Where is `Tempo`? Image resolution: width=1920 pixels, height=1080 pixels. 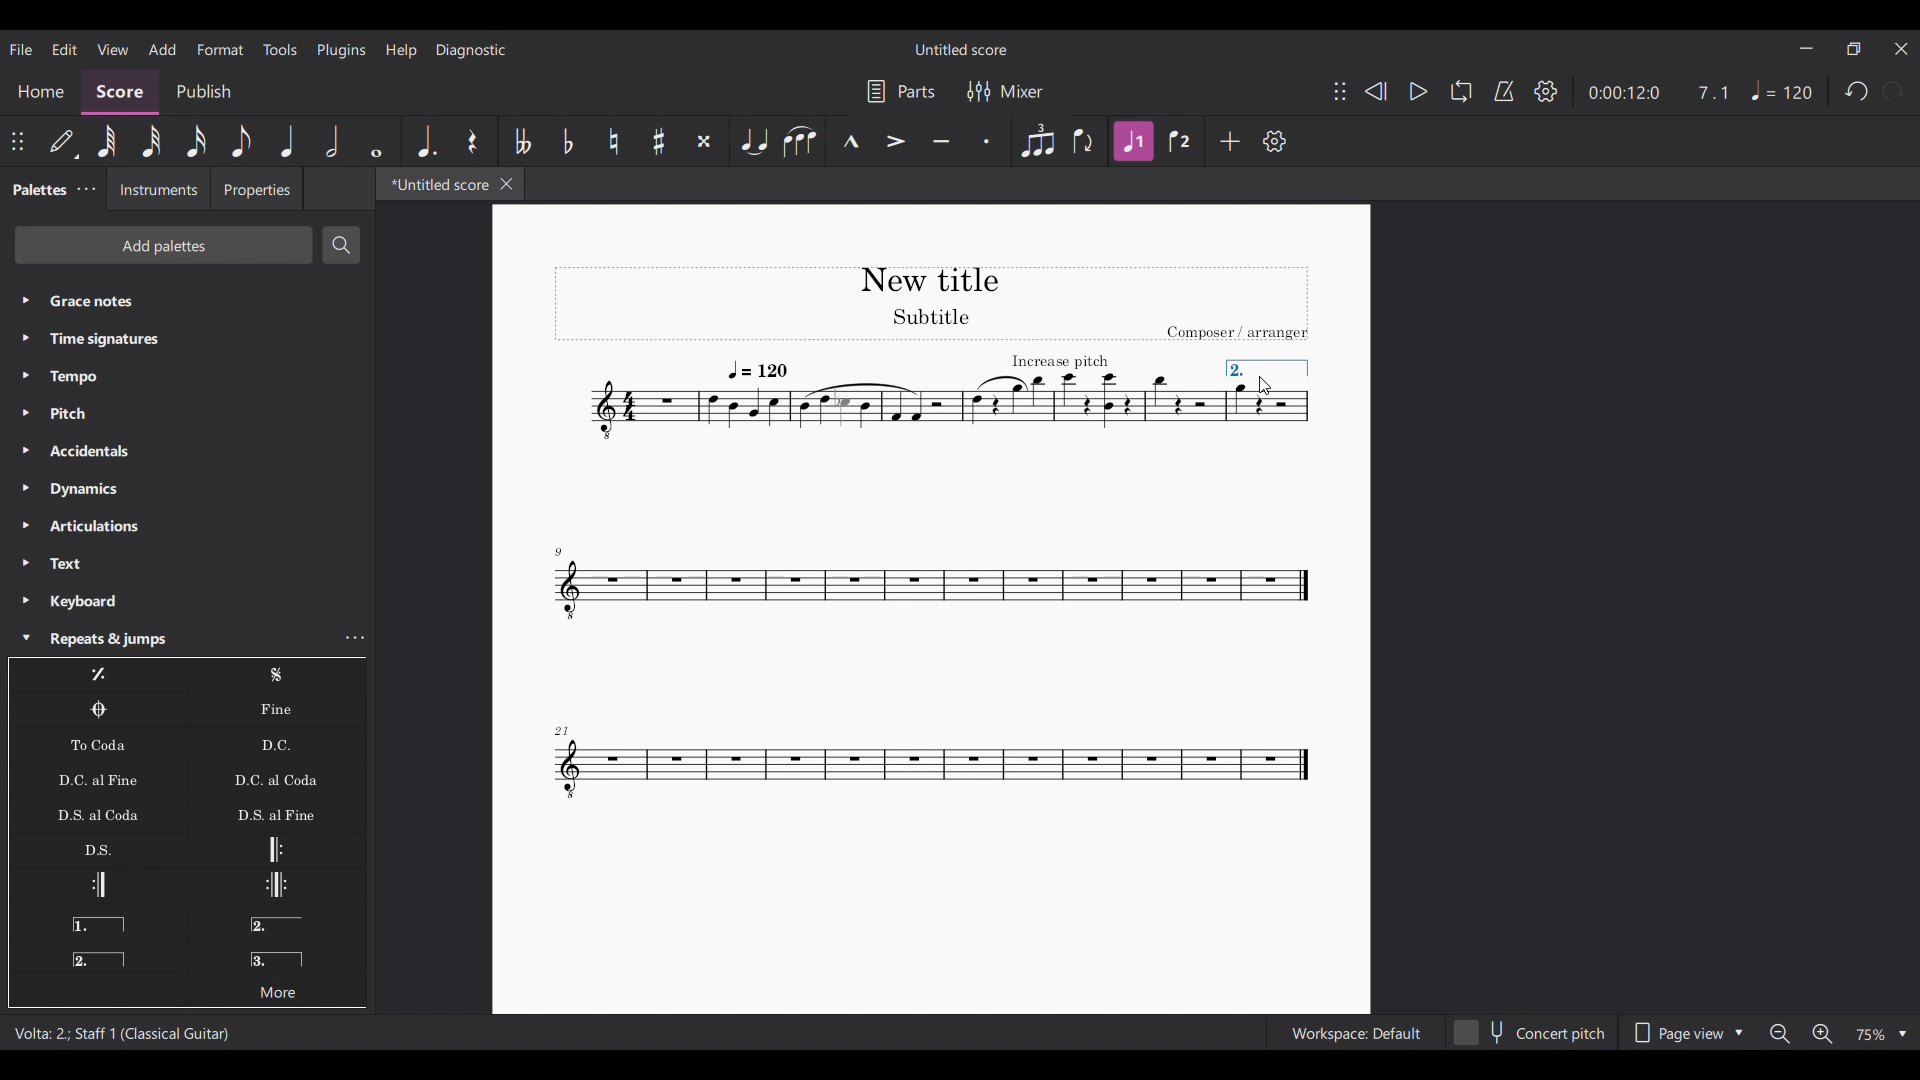 Tempo is located at coordinates (187, 377).